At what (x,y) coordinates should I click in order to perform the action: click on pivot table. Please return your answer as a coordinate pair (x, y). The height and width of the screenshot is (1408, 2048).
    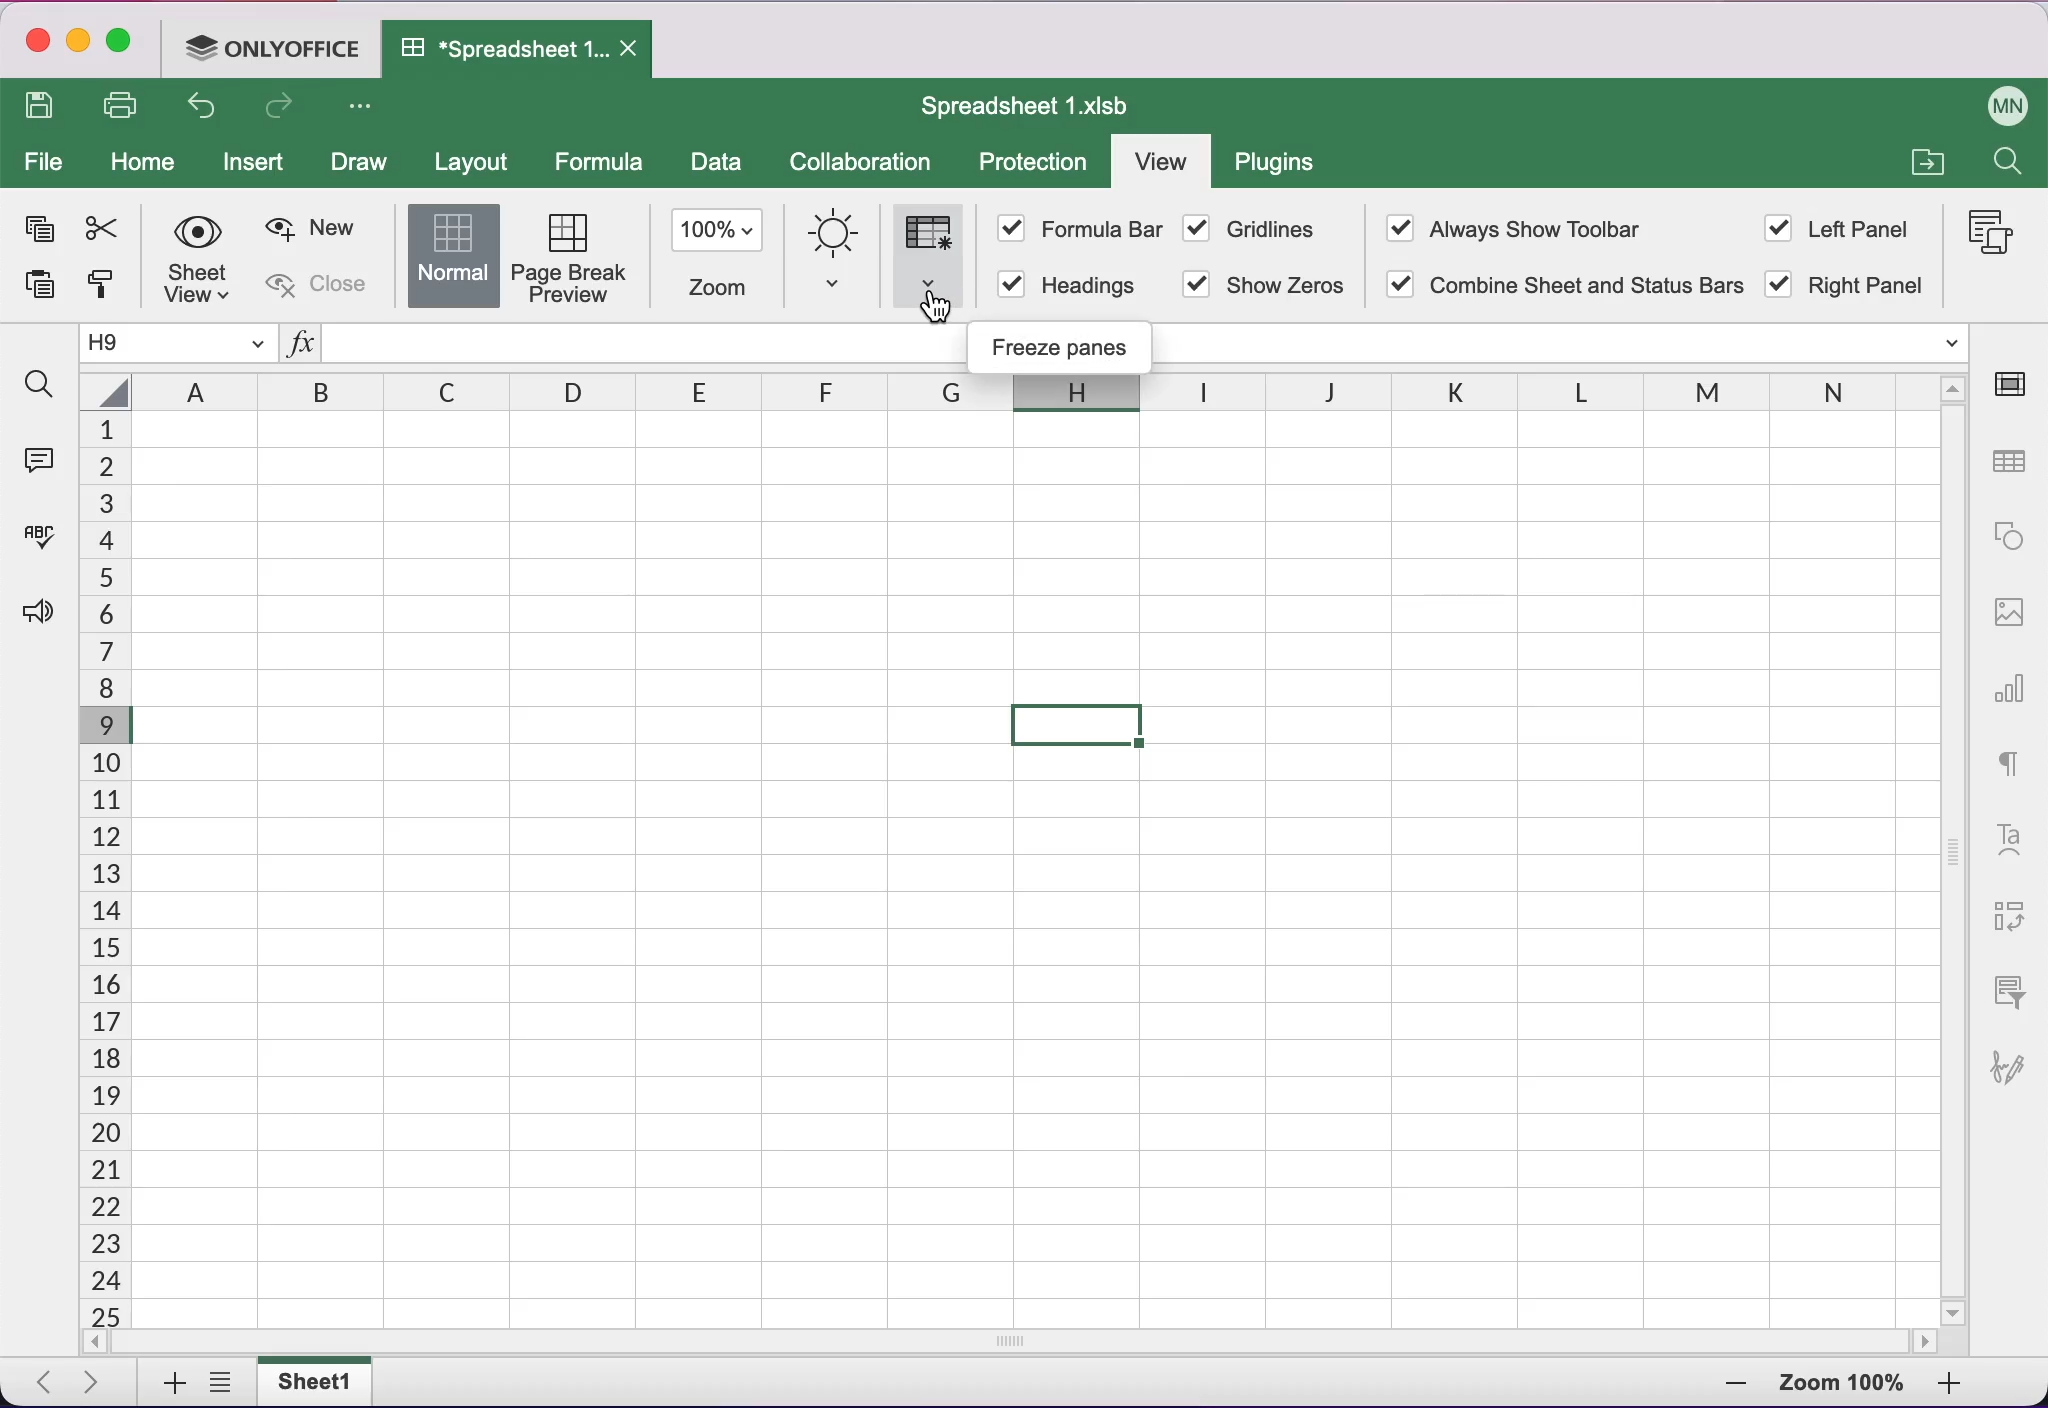
    Looking at the image, I should click on (2015, 908).